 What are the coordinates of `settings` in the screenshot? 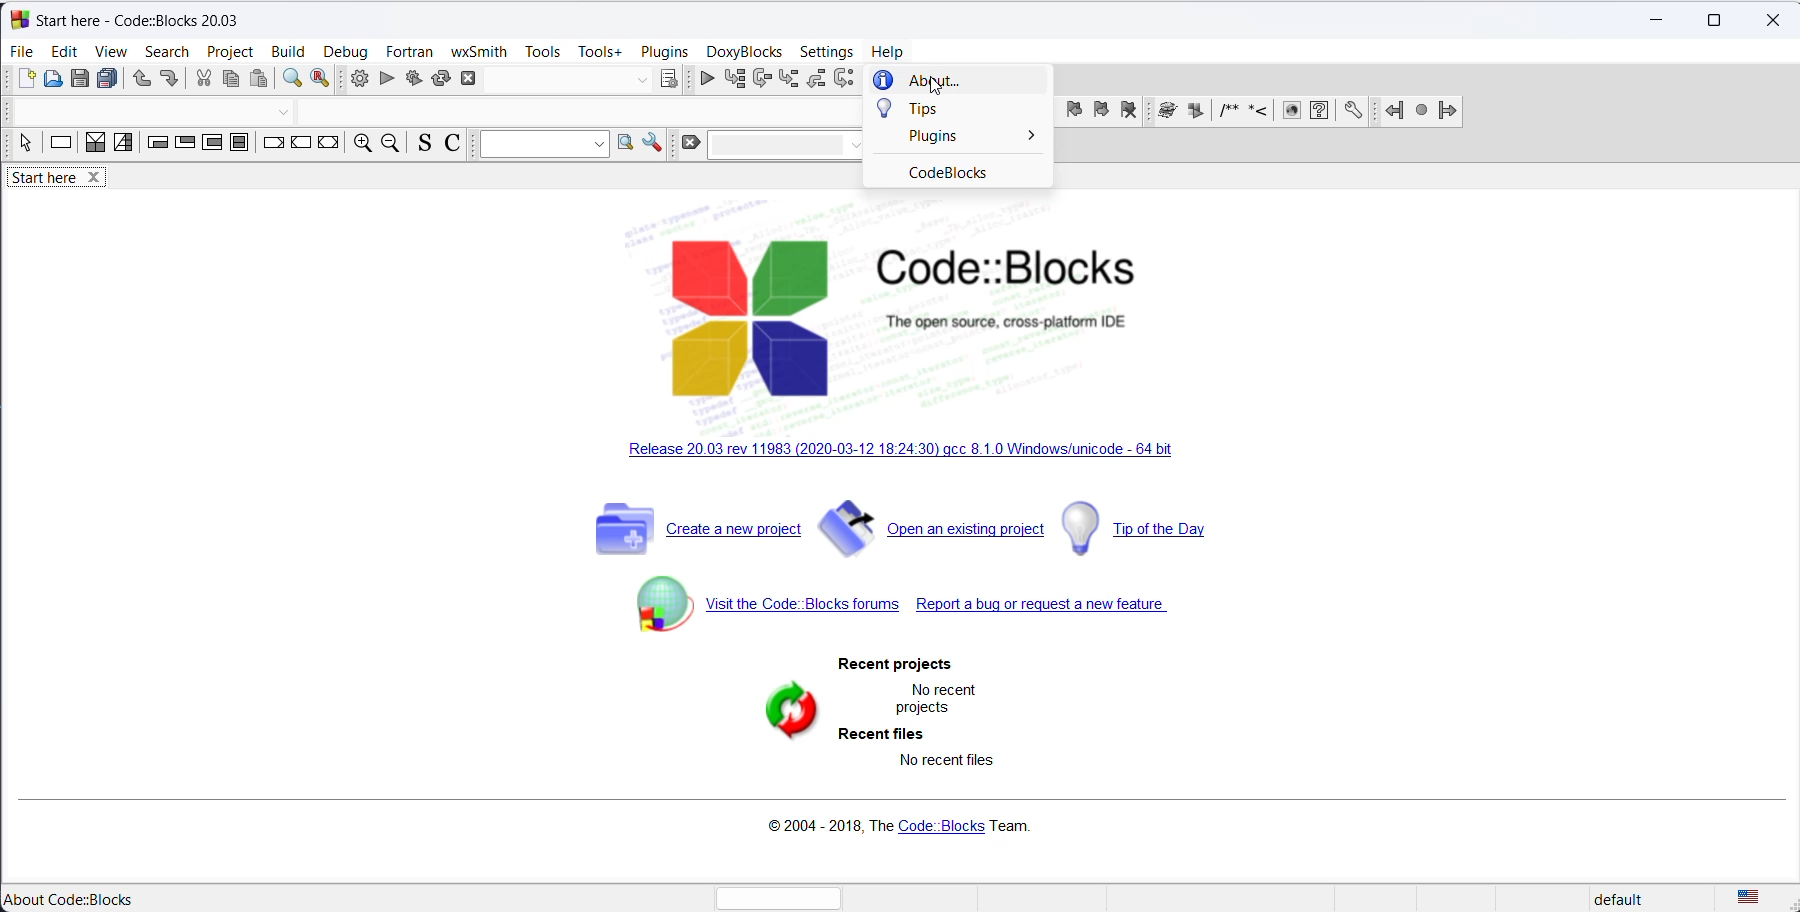 It's located at (824, 54).